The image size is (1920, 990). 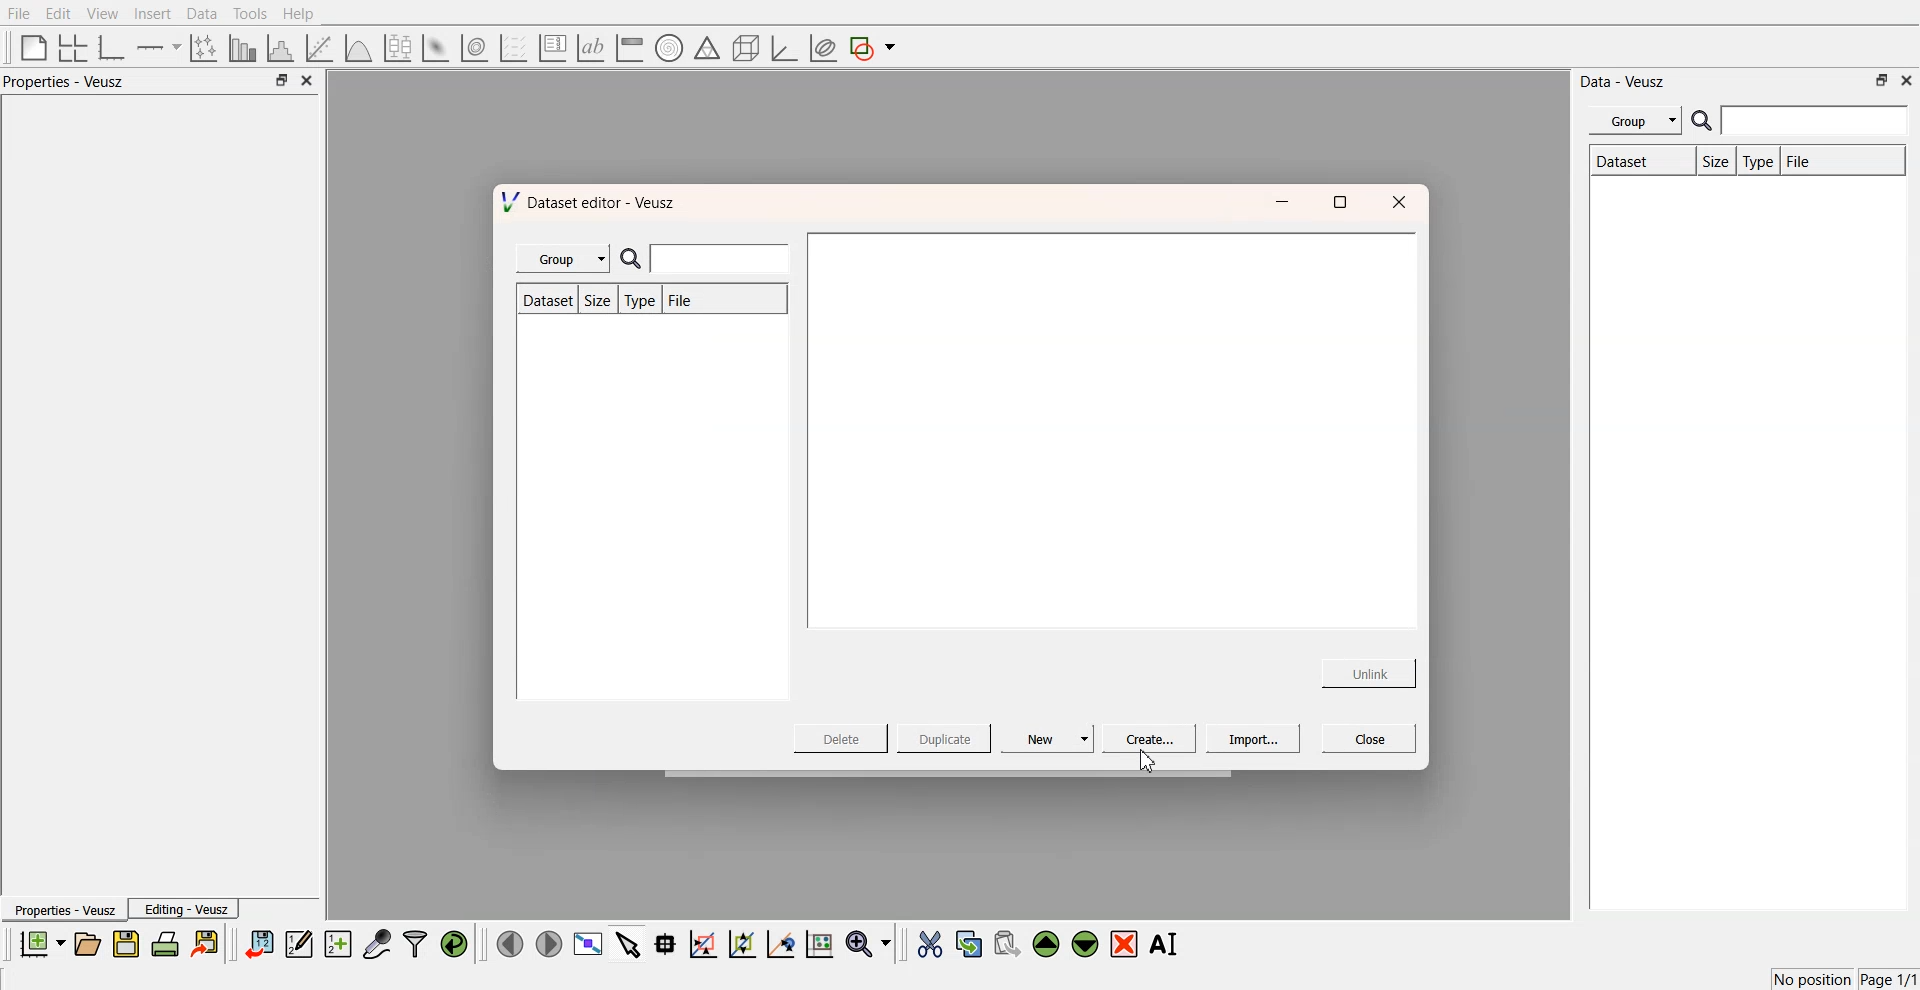 What do you see at coordinates (150, 14) in the screenshot?
I see `Insert` at bounding box center [150, 14].